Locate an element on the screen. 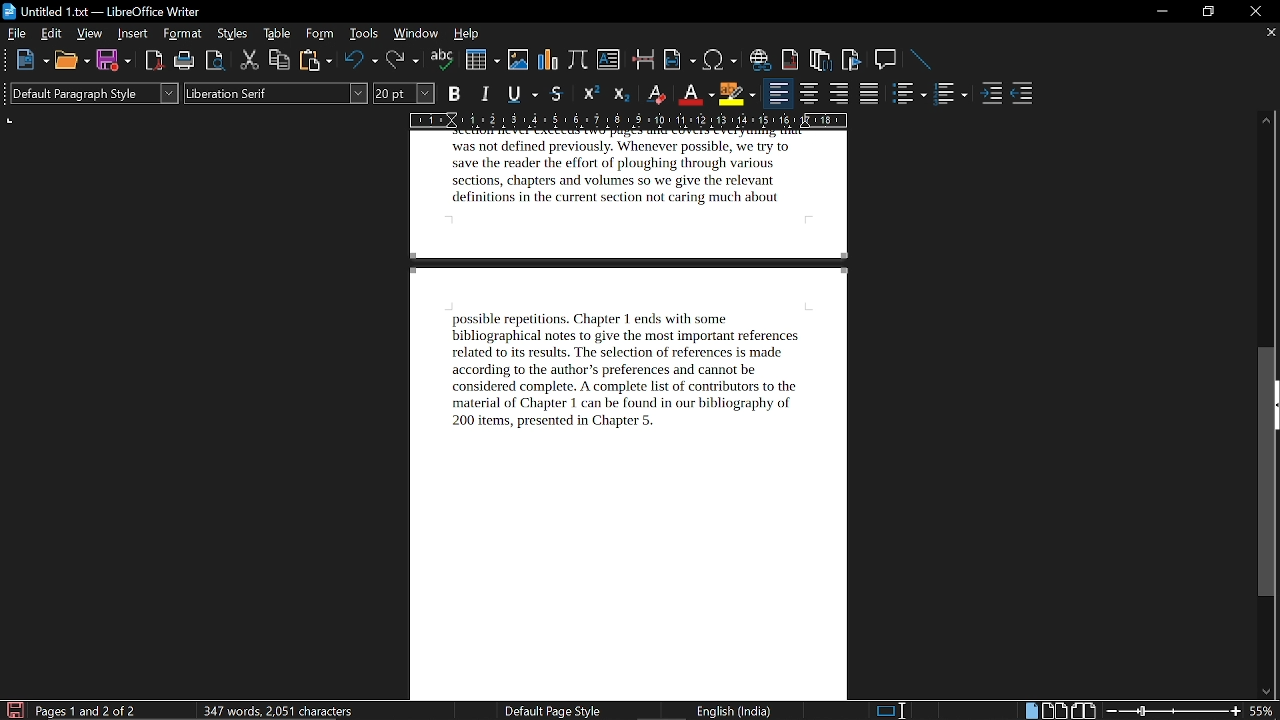 The image size is (1280, 720). tools is located at coordinates (366, 34).